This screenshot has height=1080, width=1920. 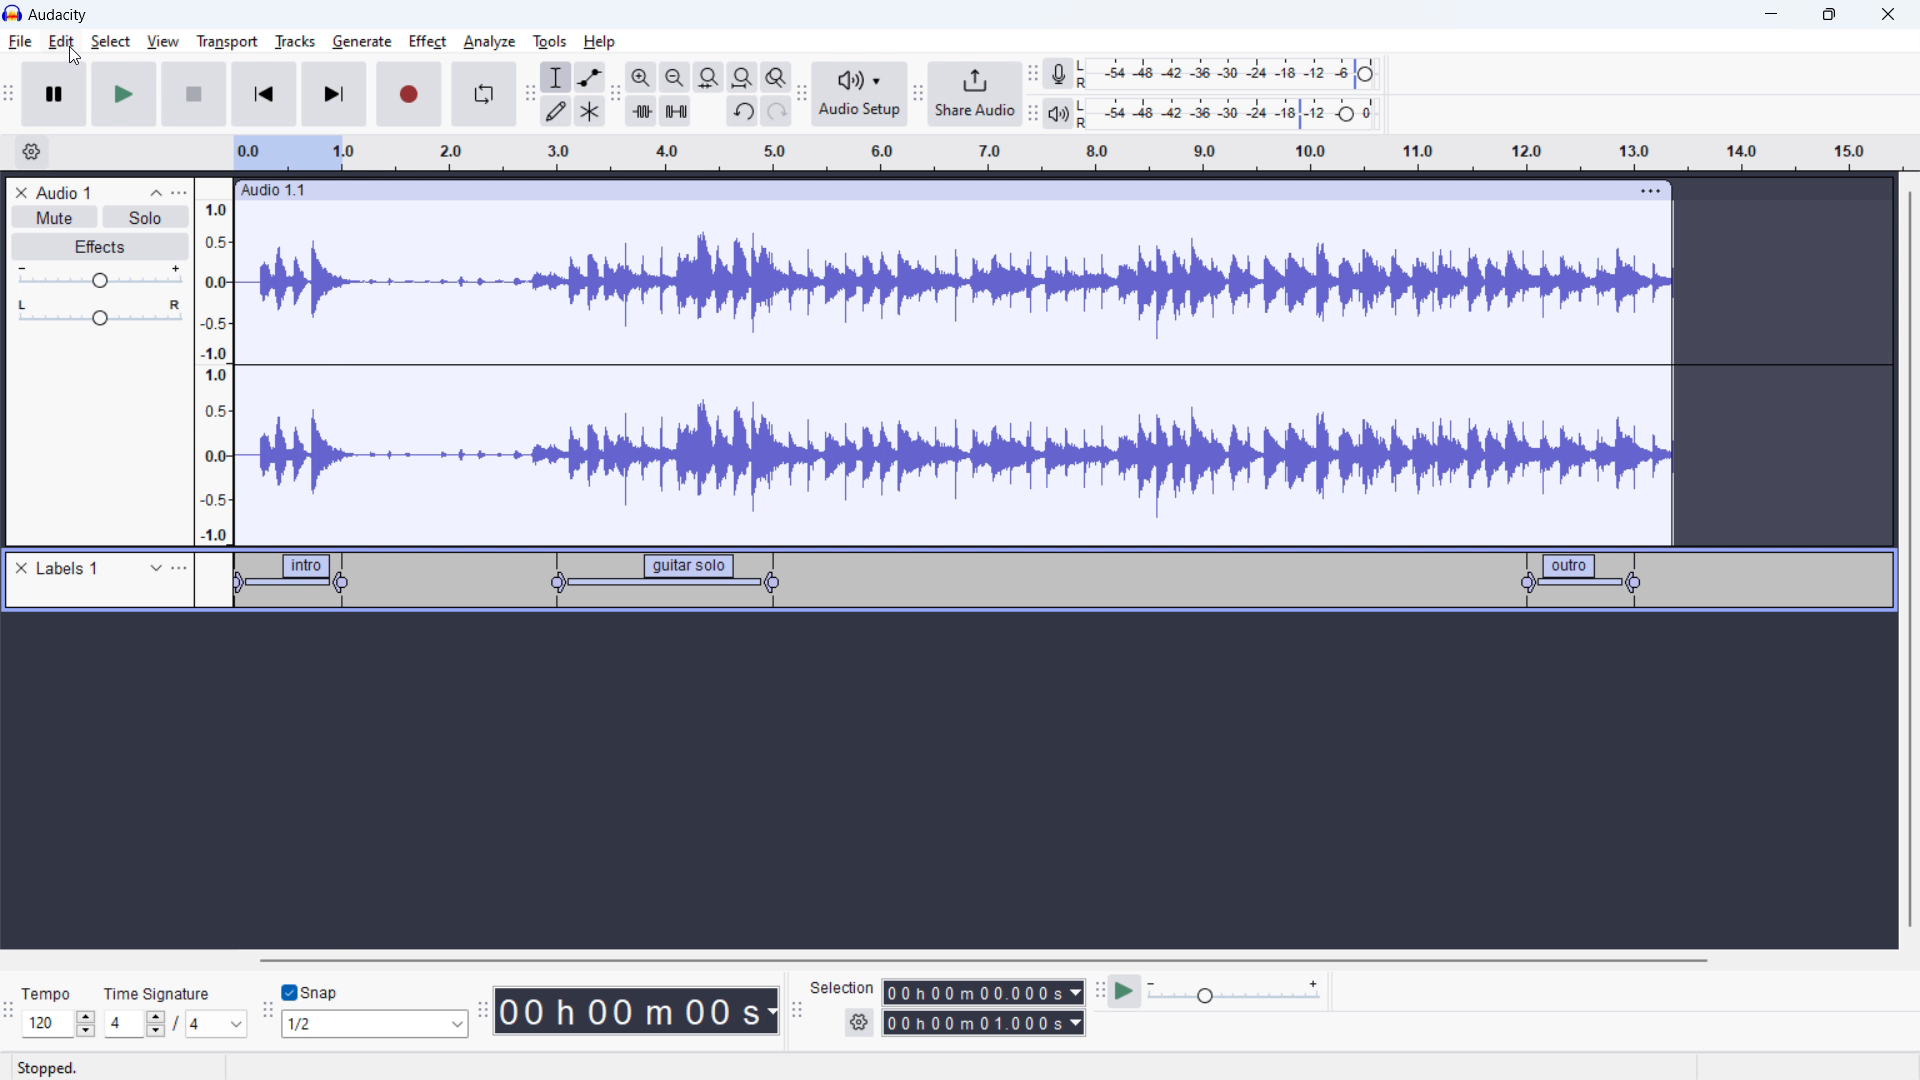 What do you see at coordinates (101, 247) in the screenshot?
I see `effects` at bounding box center [101, 247].